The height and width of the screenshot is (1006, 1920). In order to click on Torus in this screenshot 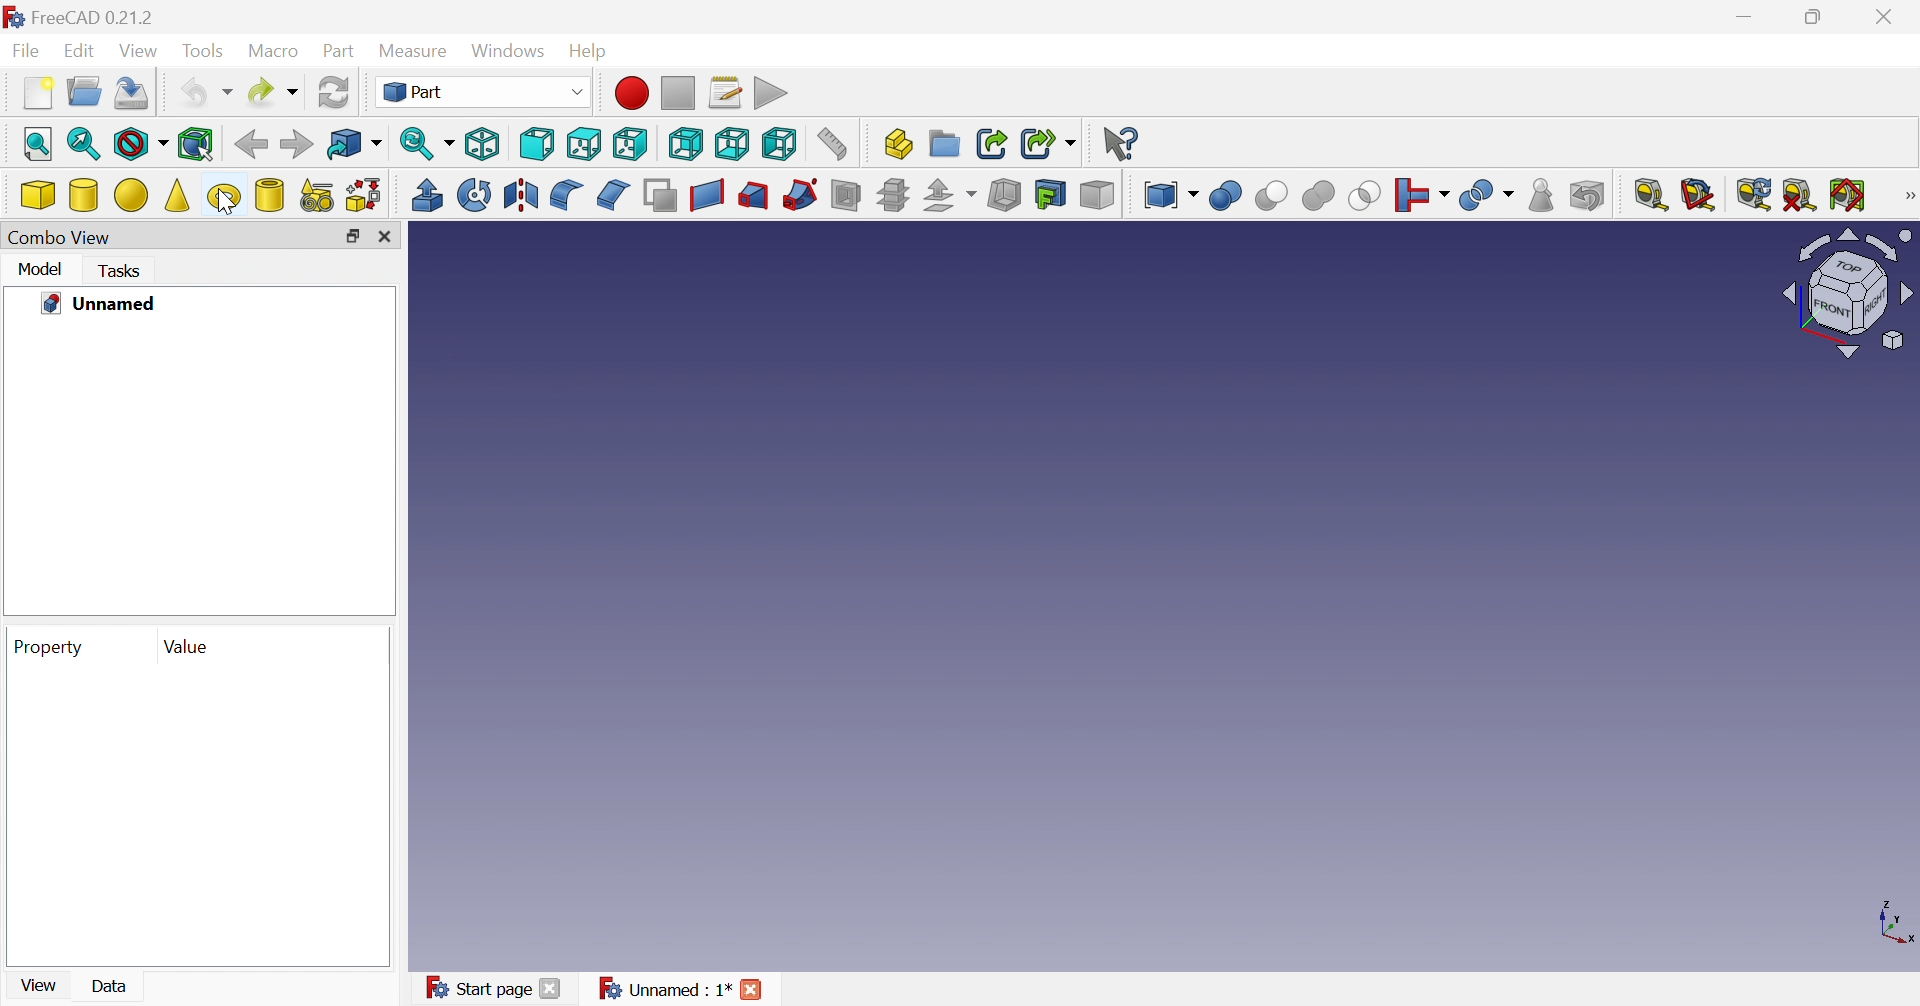, I will do `click(224, 199)`.